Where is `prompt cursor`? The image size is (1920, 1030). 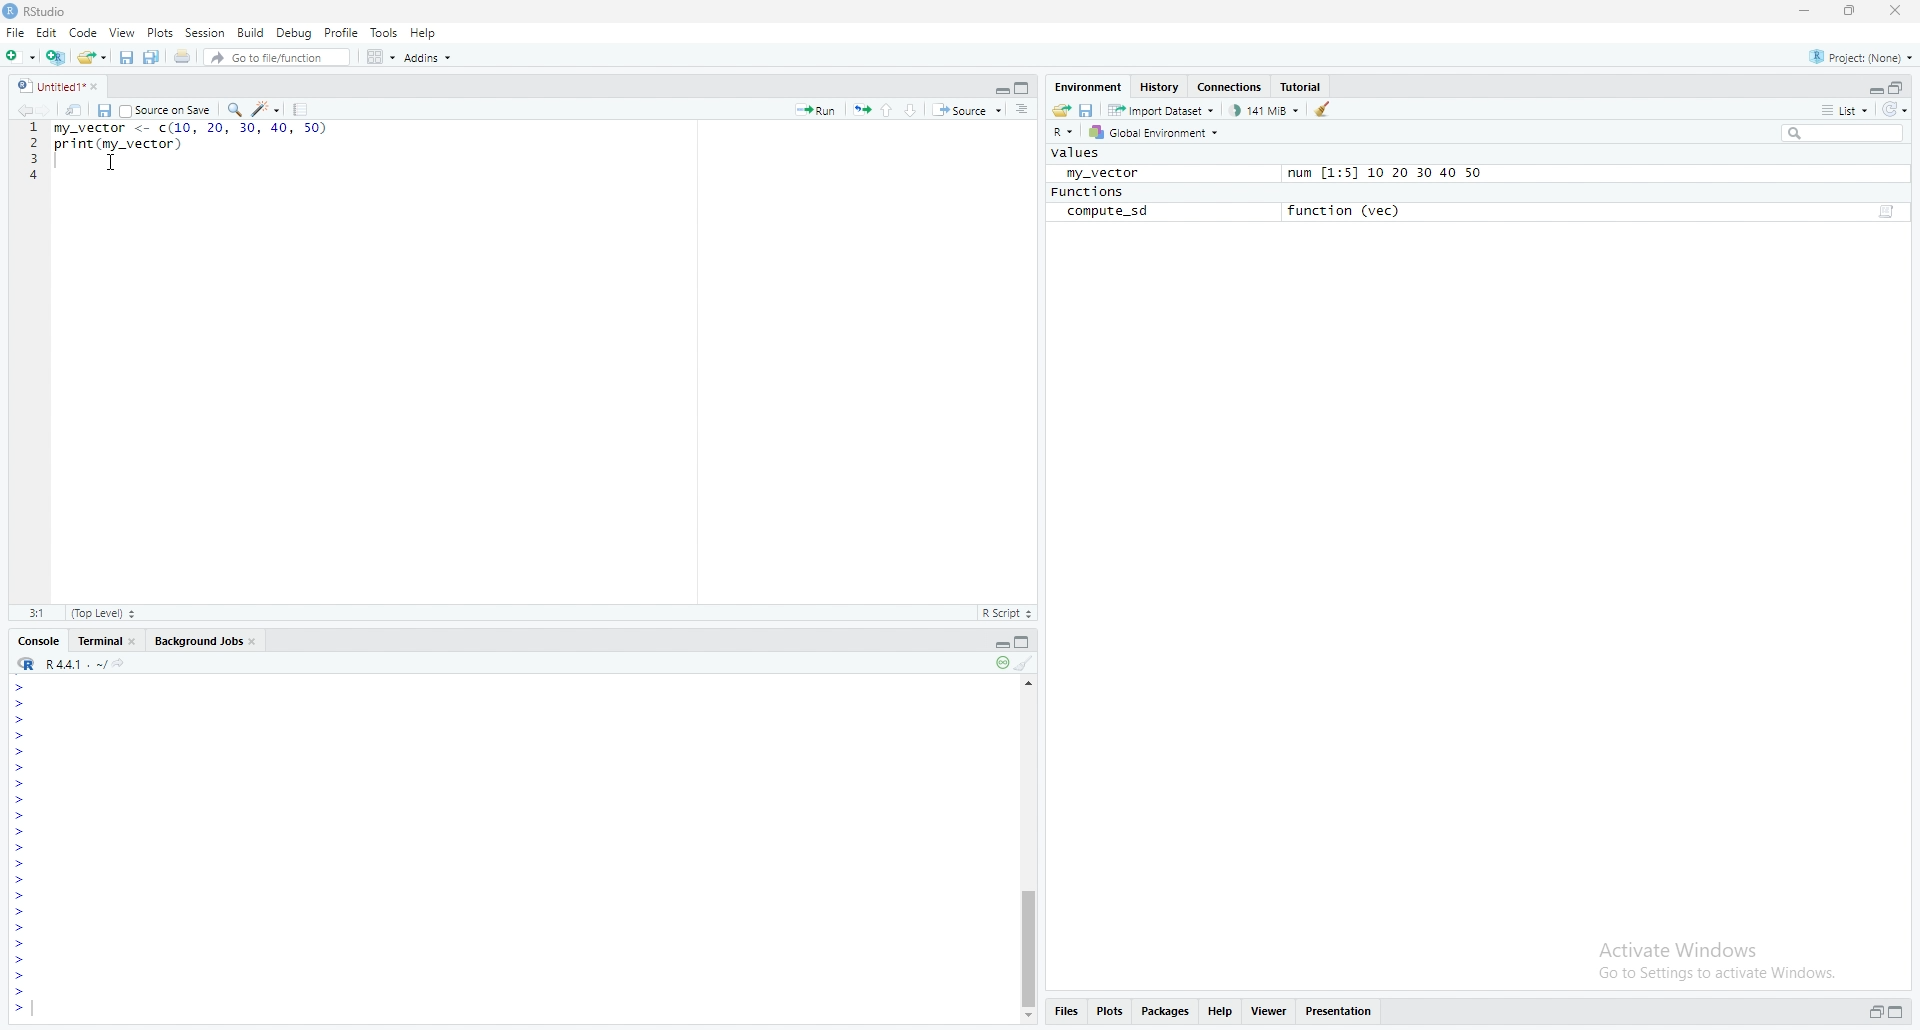 prompt cursor is located at coordinates (19, 799).